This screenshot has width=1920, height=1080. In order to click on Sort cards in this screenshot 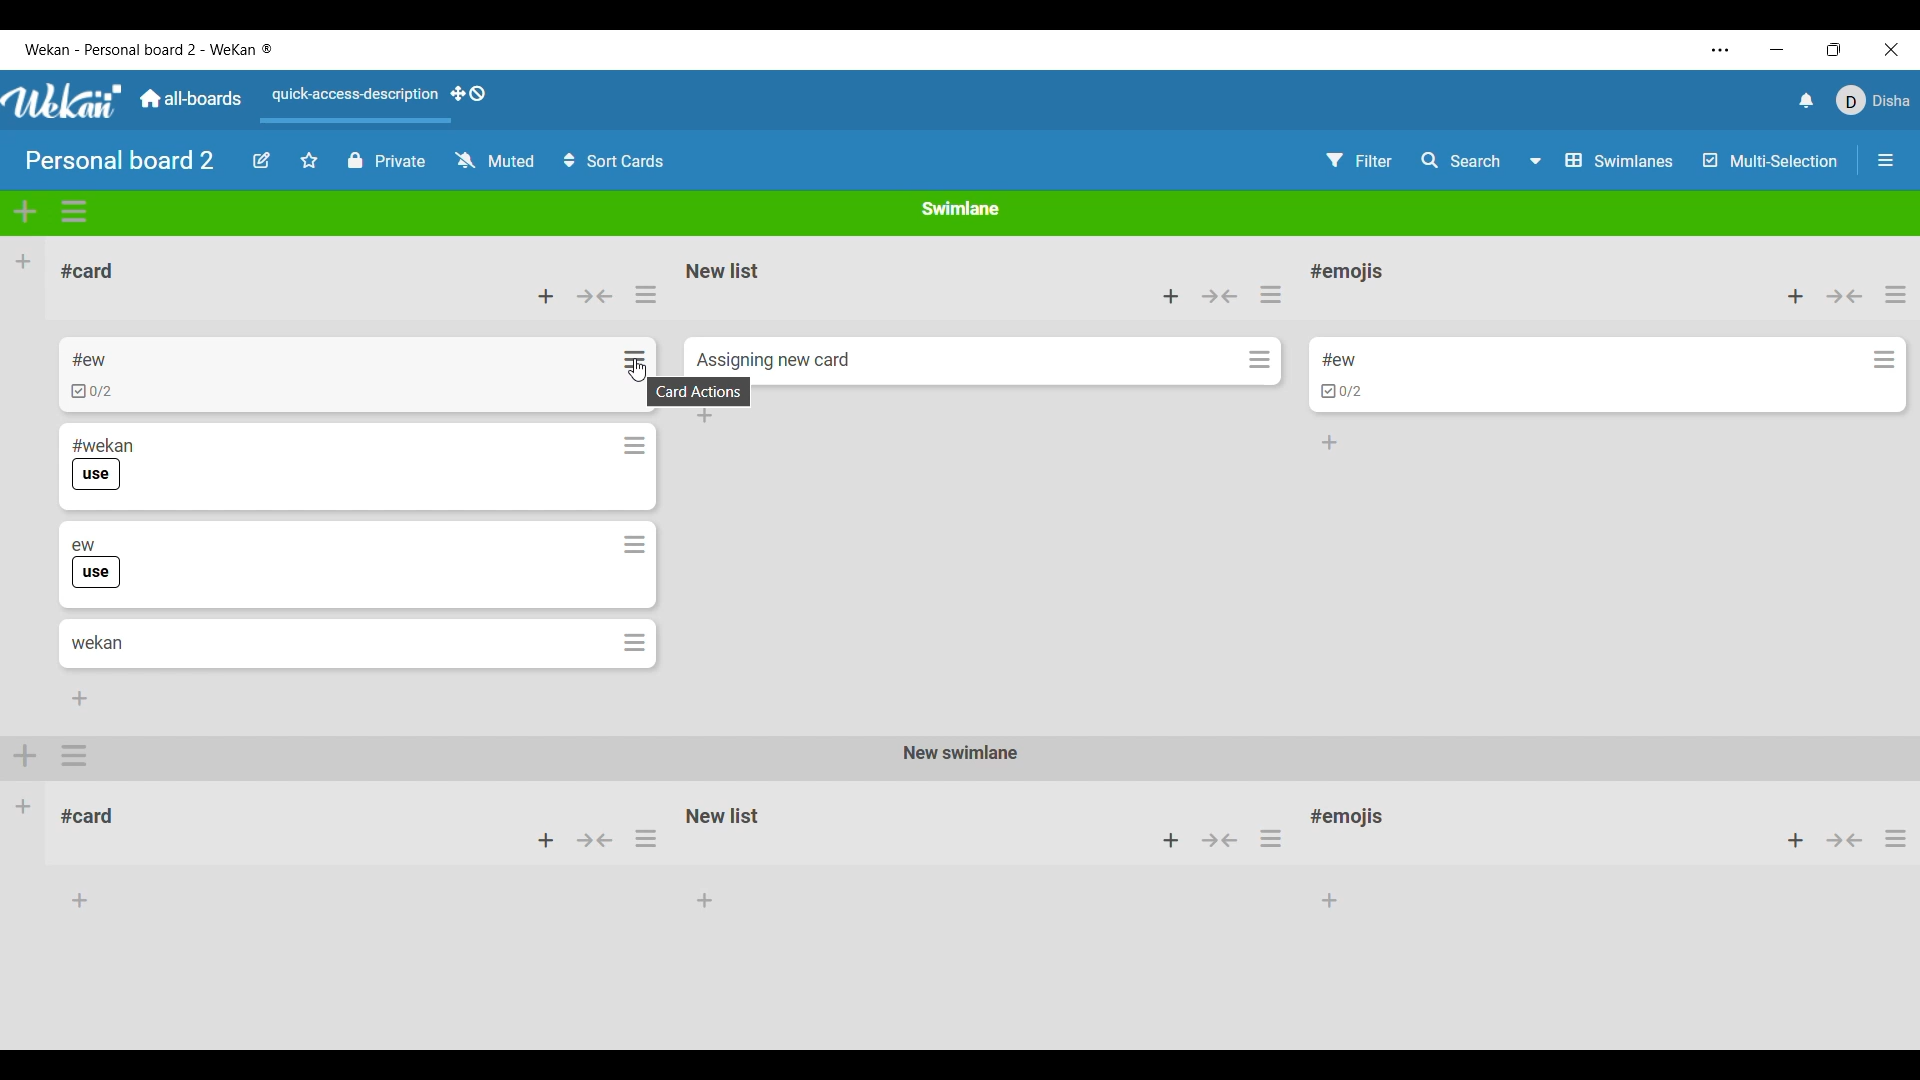, I will do `click(613, 161)`.